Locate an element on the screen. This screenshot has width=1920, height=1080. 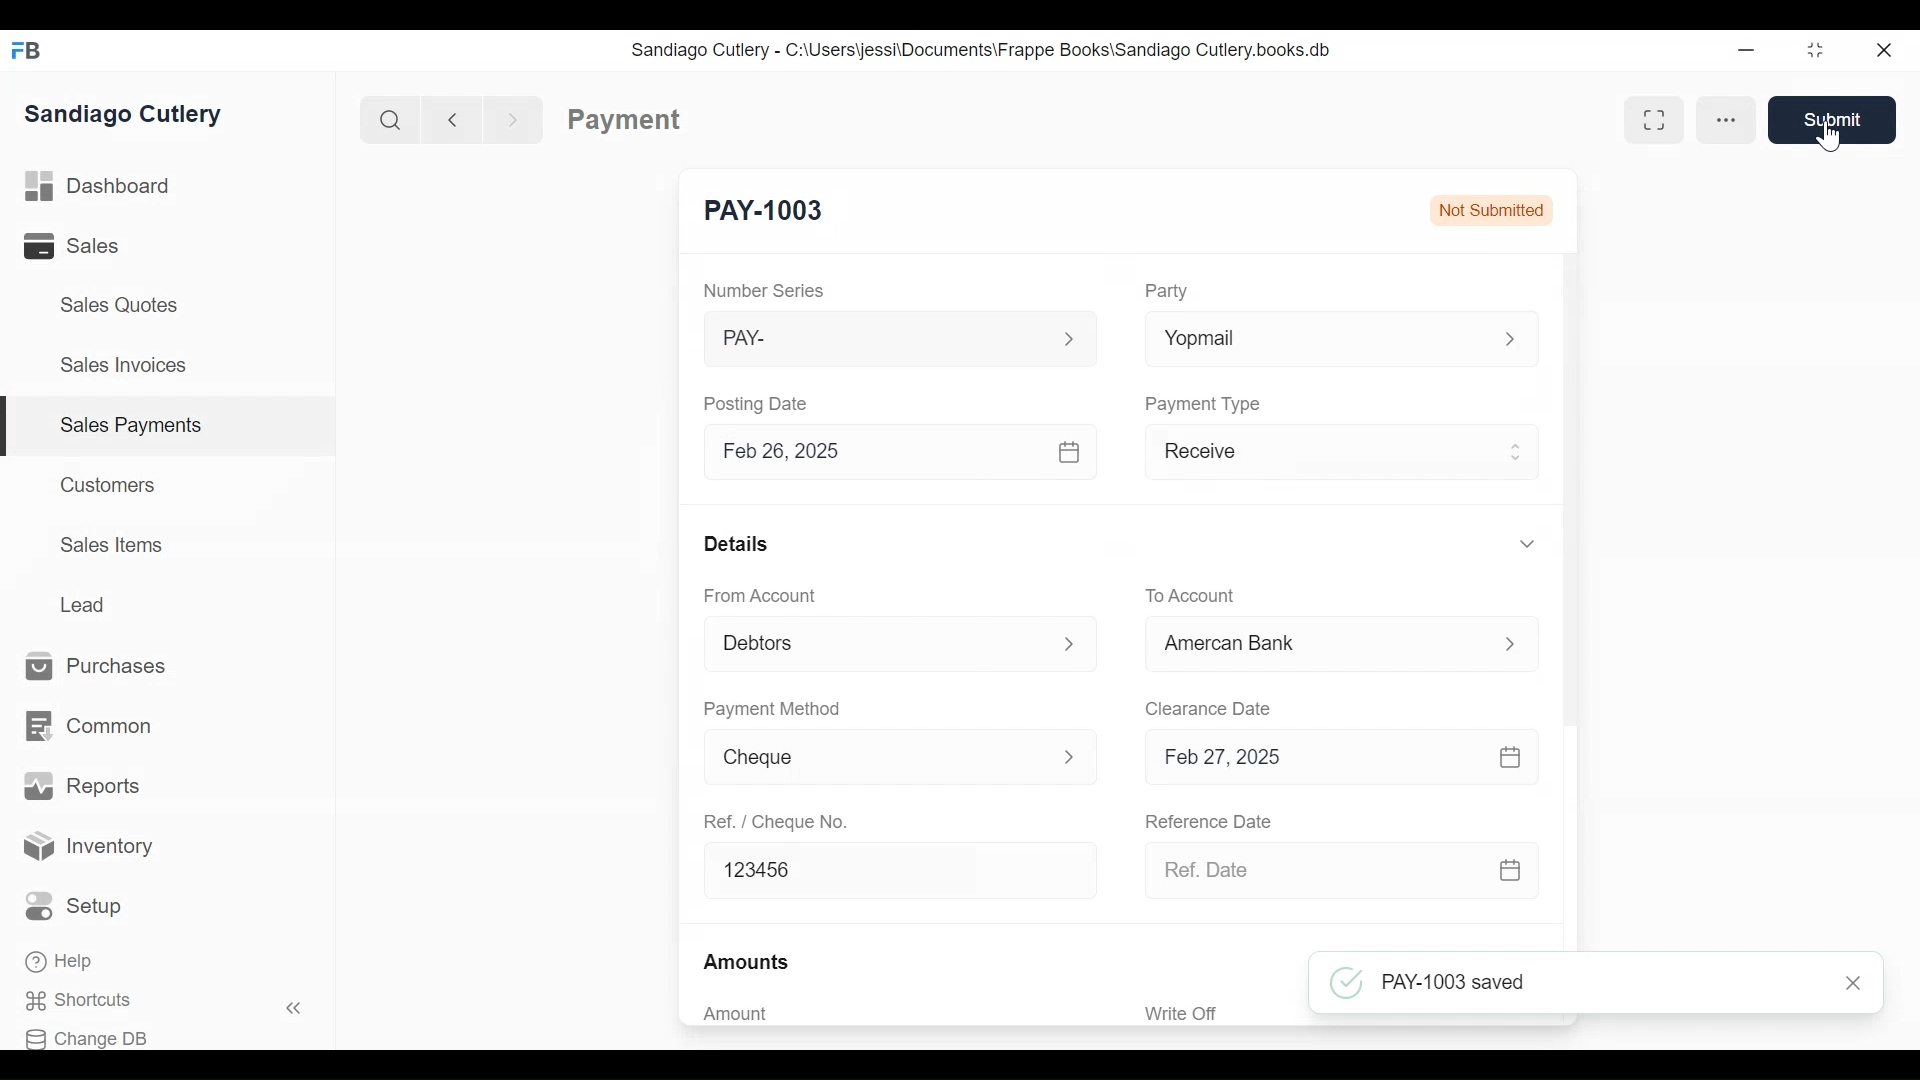
Sales is located at coordinates (86, 246).